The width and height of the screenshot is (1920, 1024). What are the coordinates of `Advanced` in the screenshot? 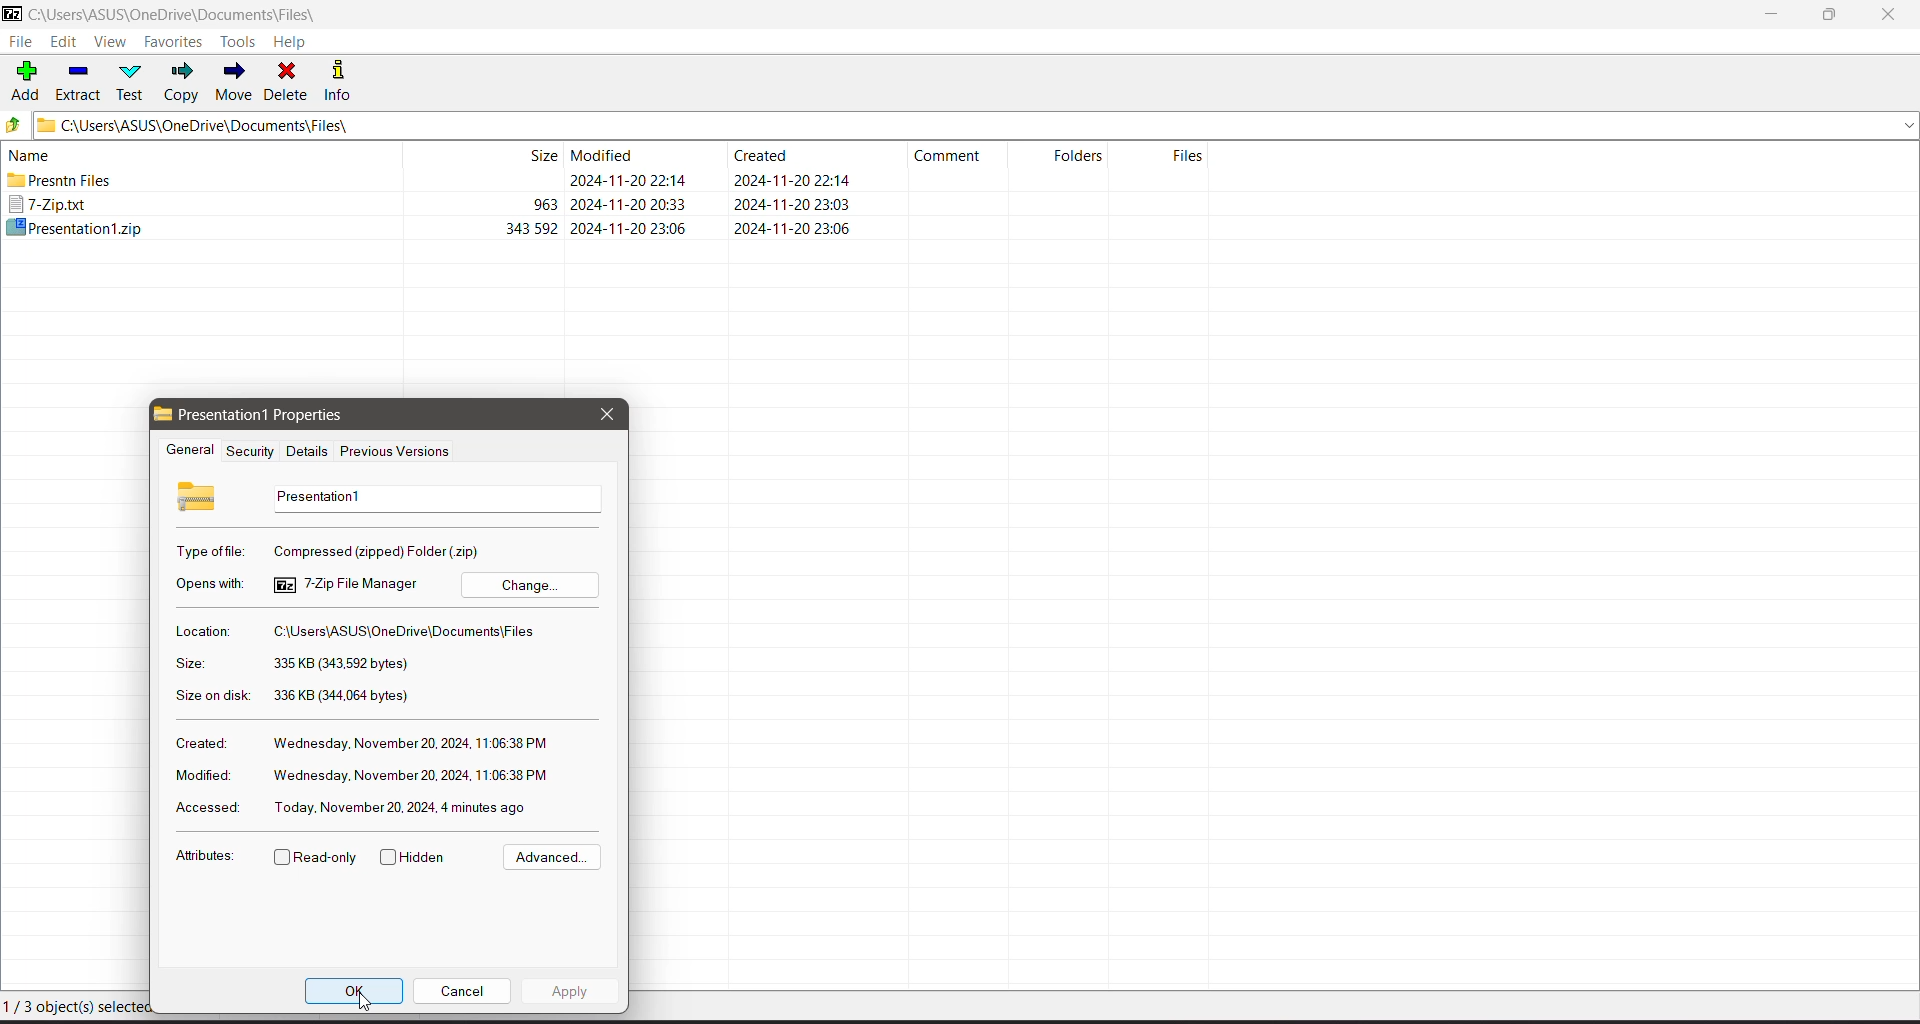 It's located at (549, 858).